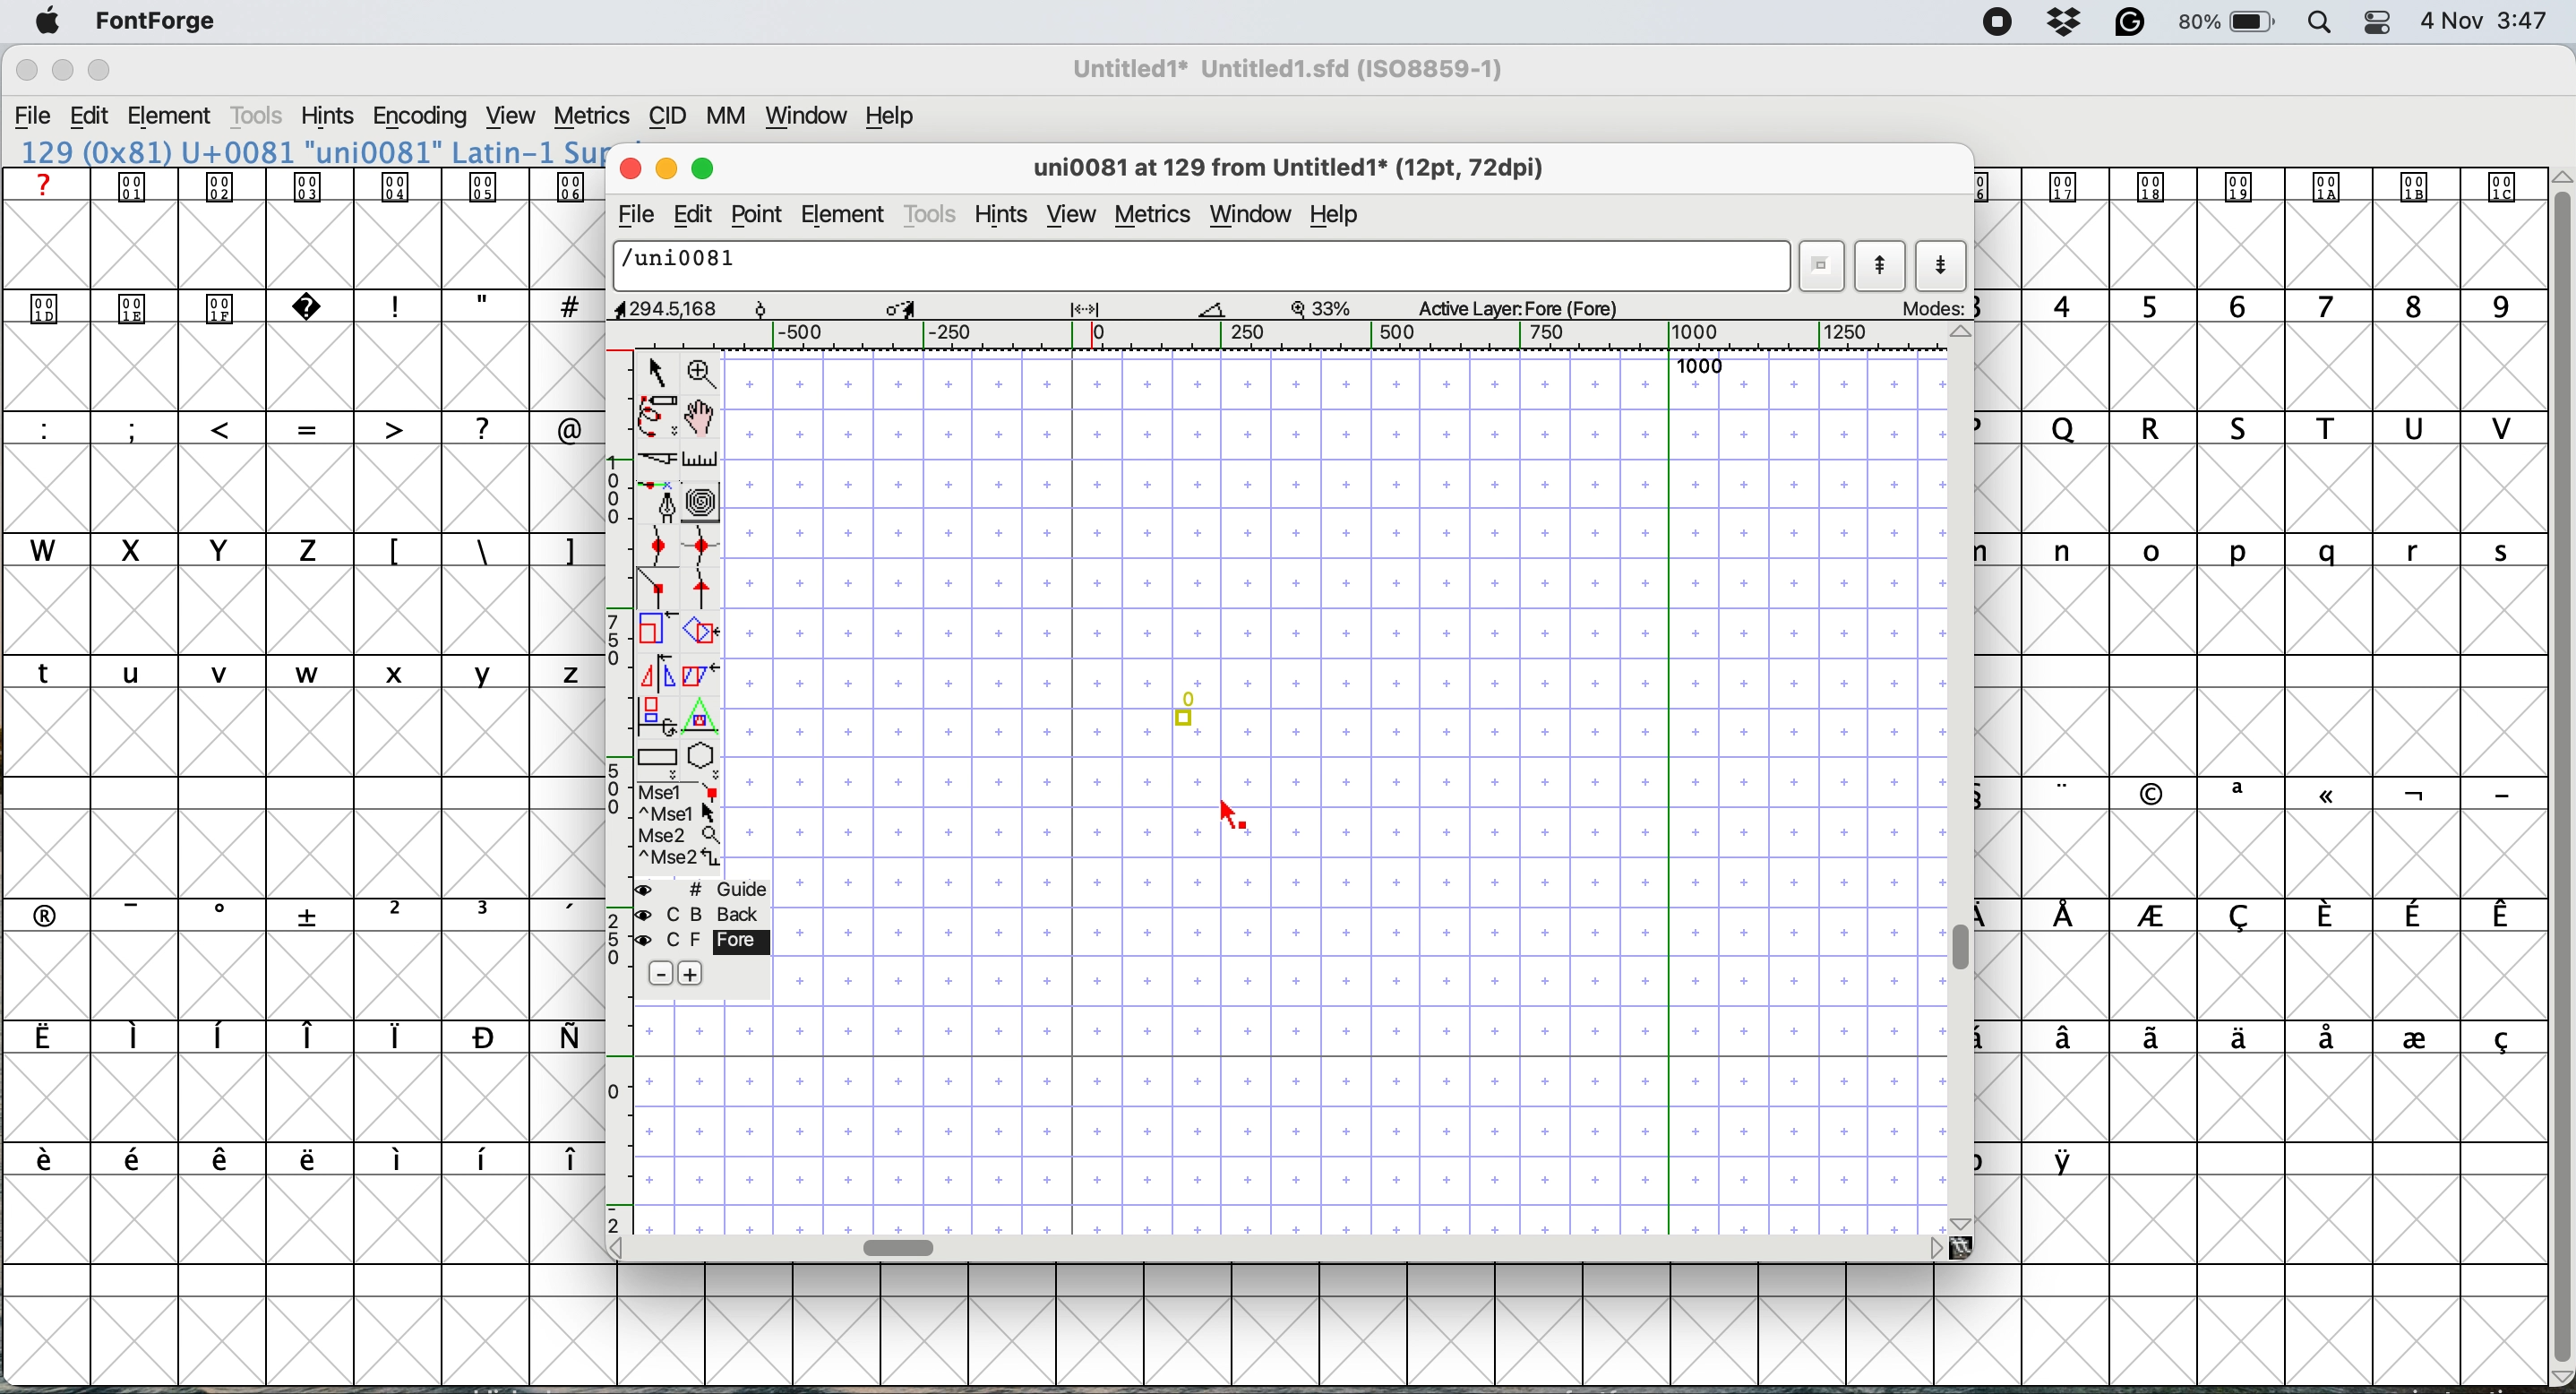  I want to click on rotate the selection in 3d, so click(658, 714).